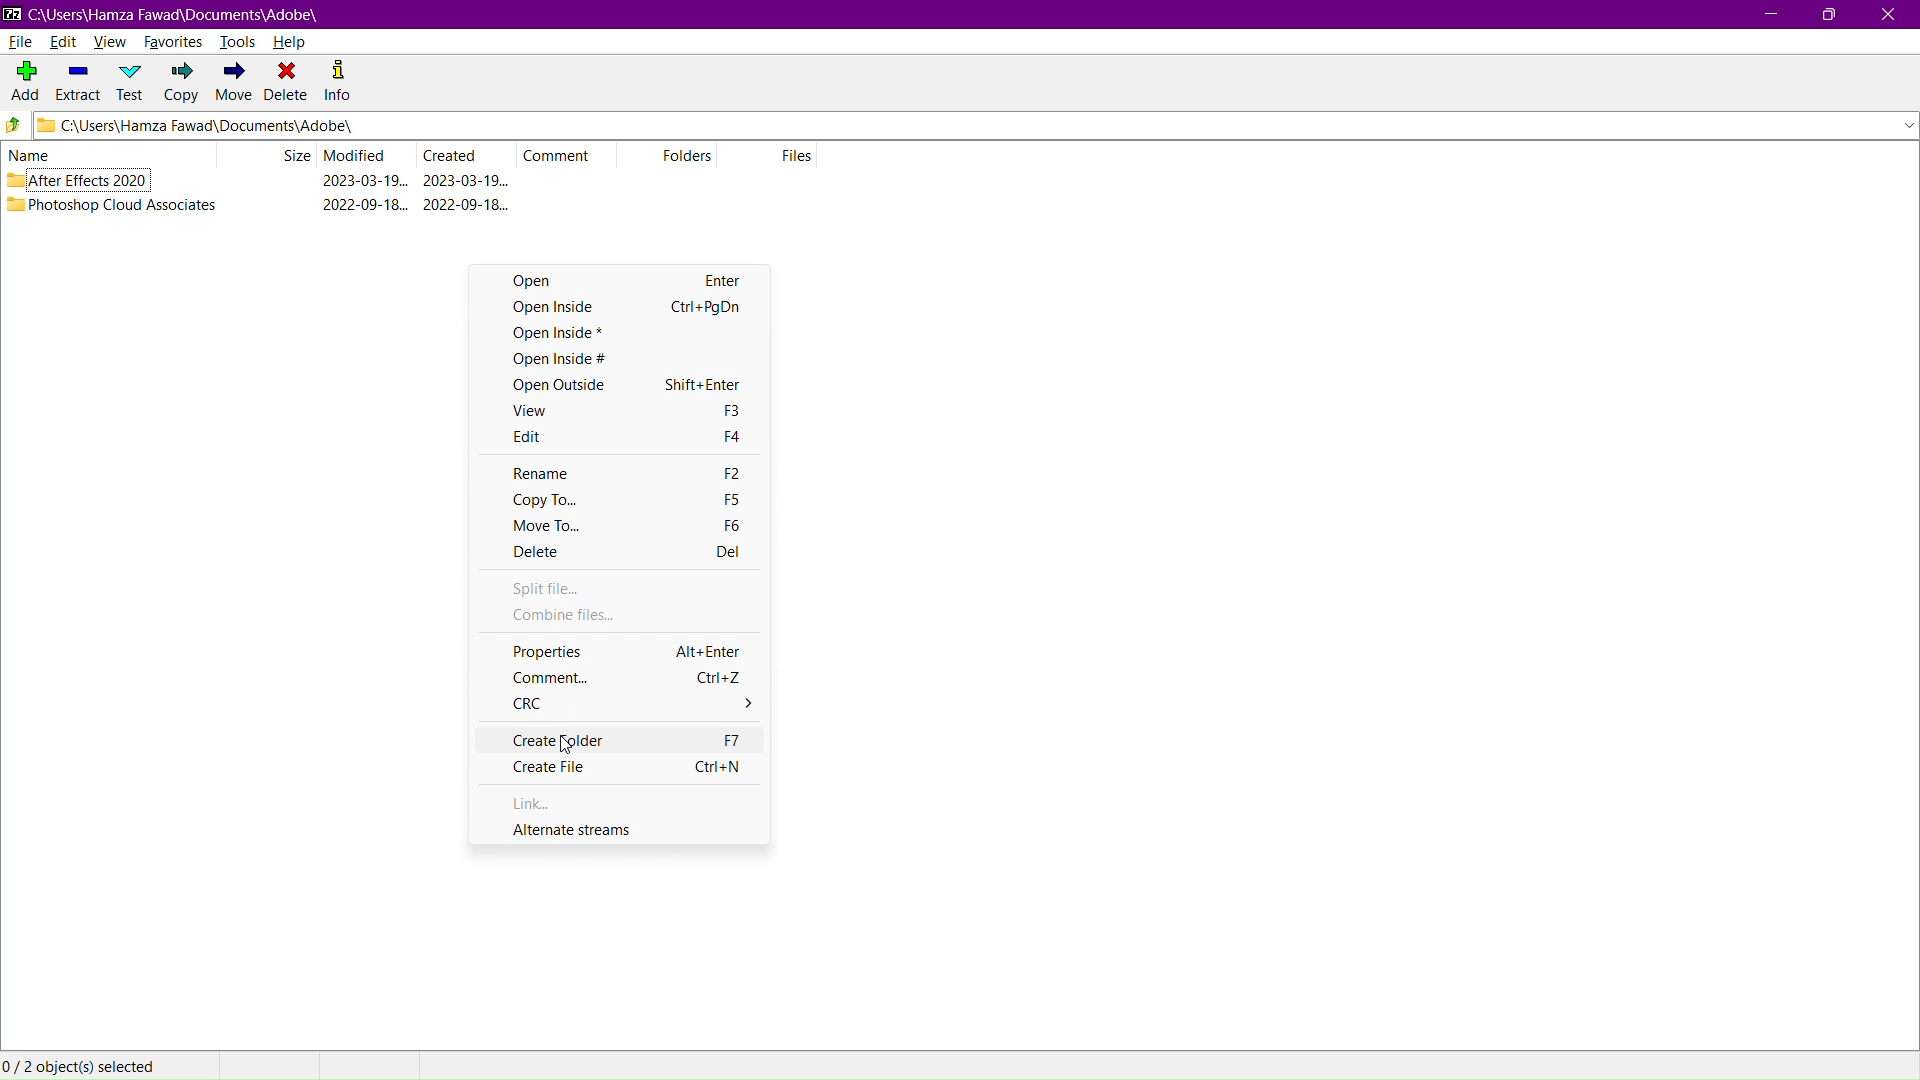  Describe the element at coordinates (620, 677) in the screenshot. I see `Comment` at that location.